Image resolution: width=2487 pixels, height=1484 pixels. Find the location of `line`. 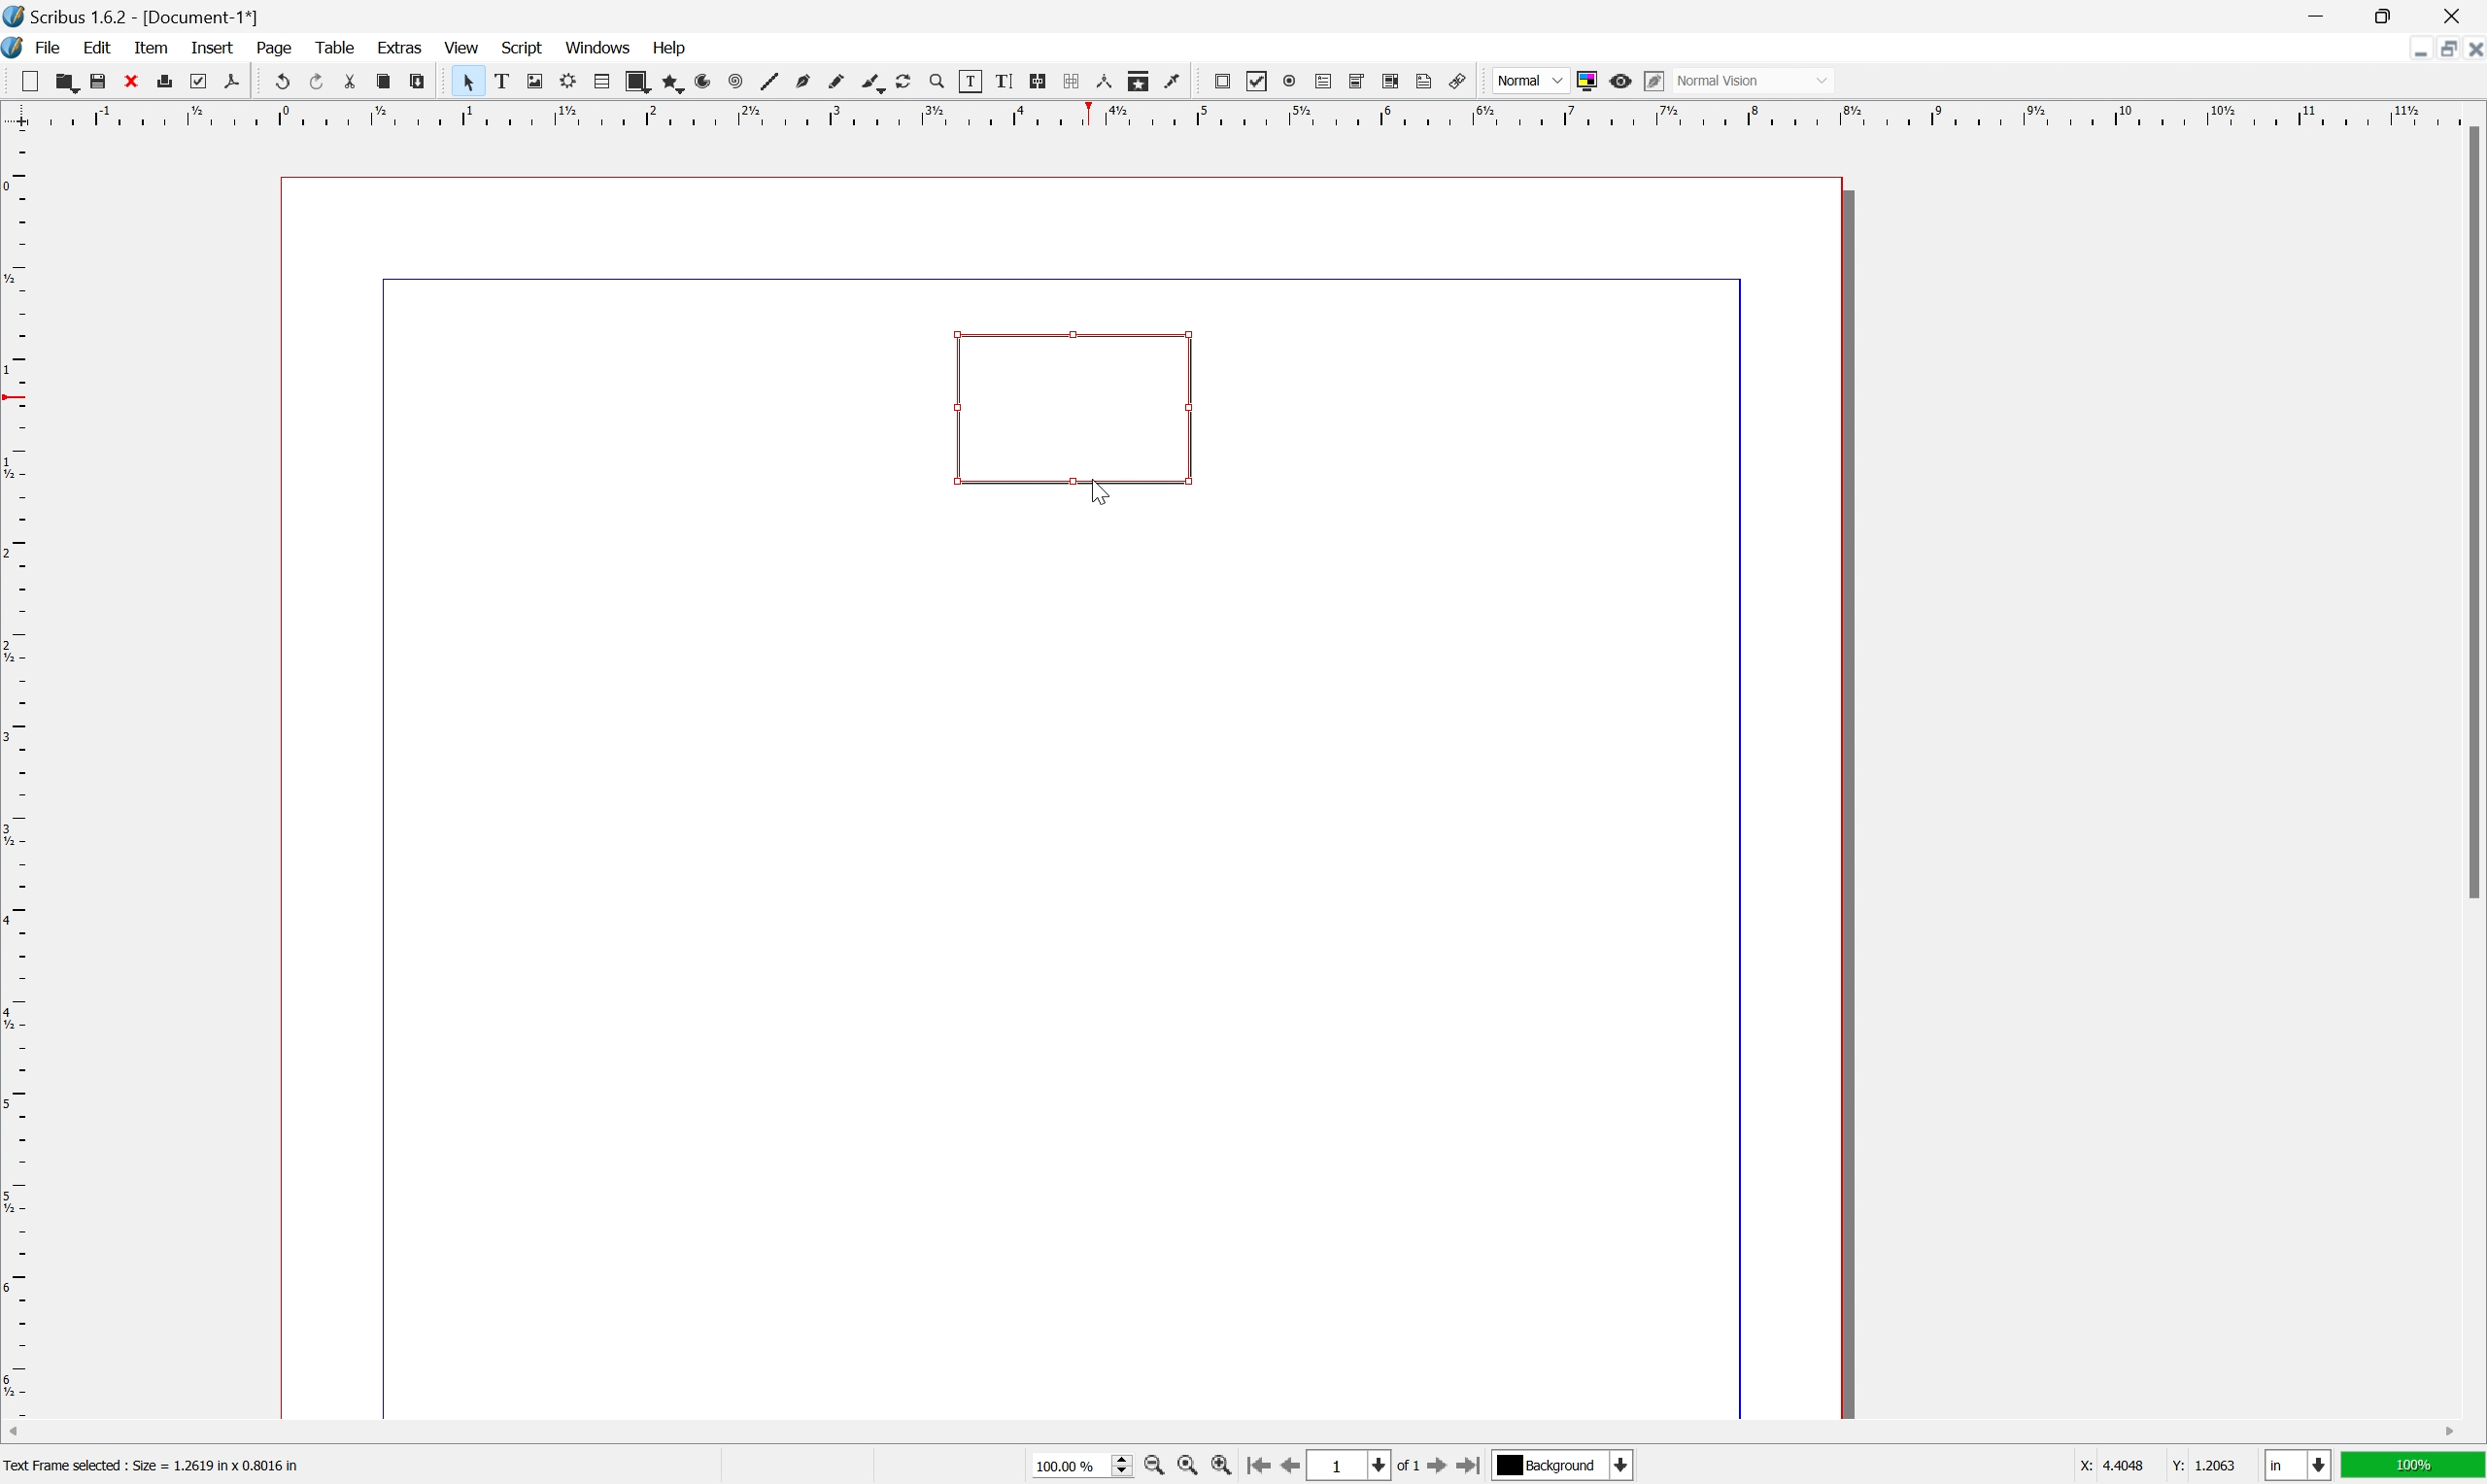

line is located at coordinates (769, 81).